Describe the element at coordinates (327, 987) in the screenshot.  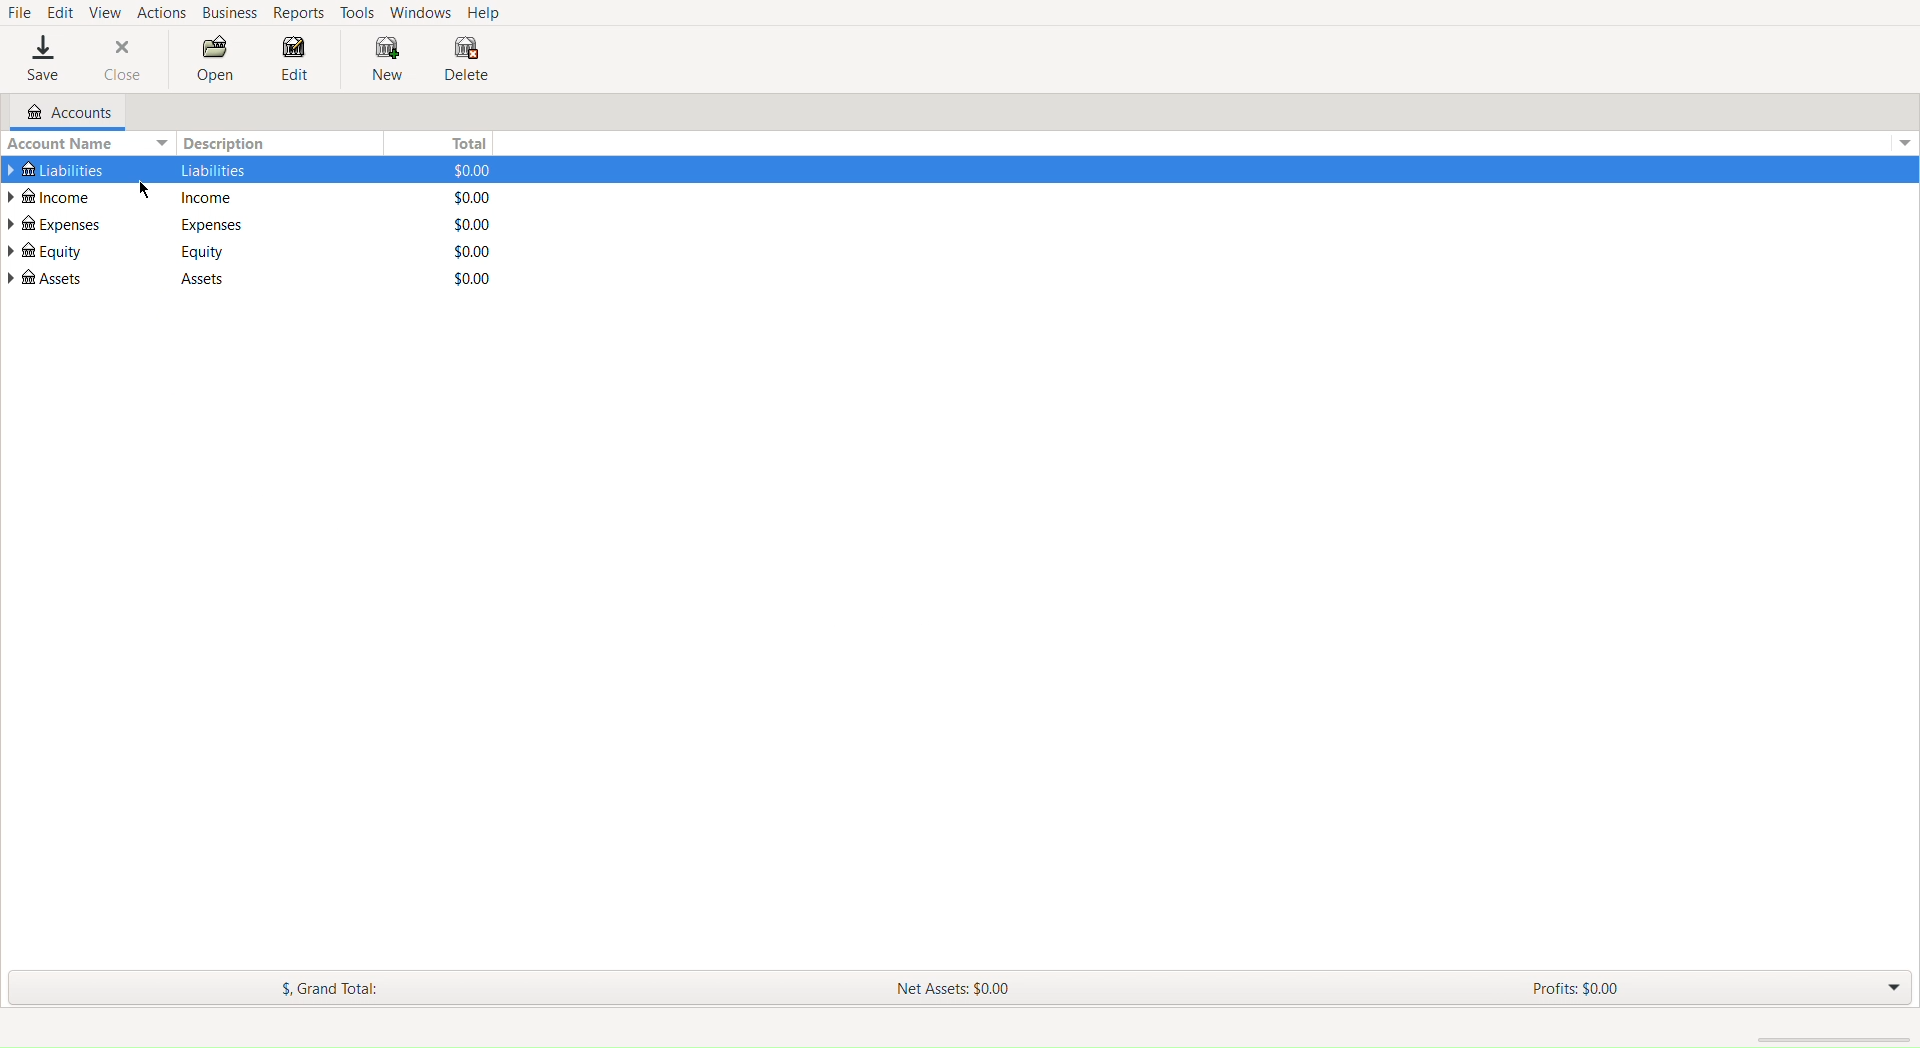
I see `Grand Total` at that location.